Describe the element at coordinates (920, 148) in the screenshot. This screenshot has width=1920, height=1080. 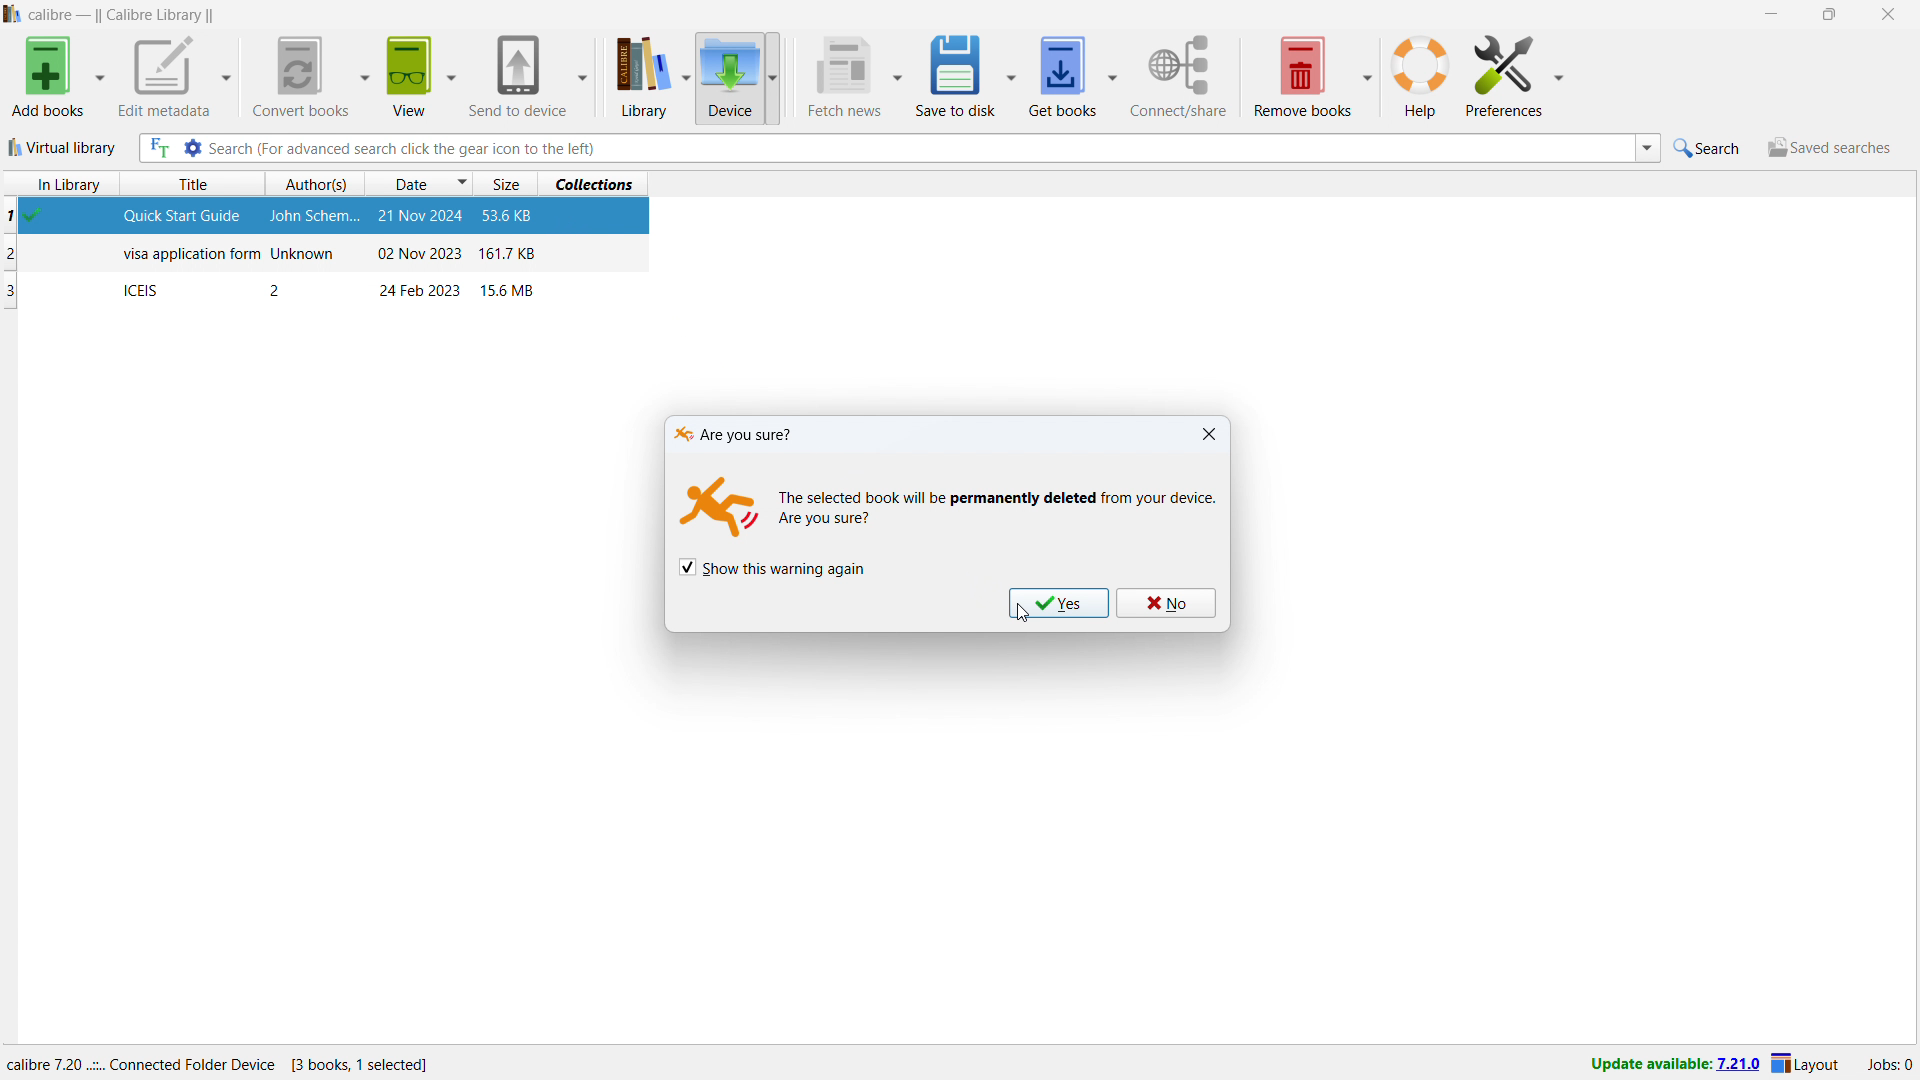
I see `enter search string` at that location.